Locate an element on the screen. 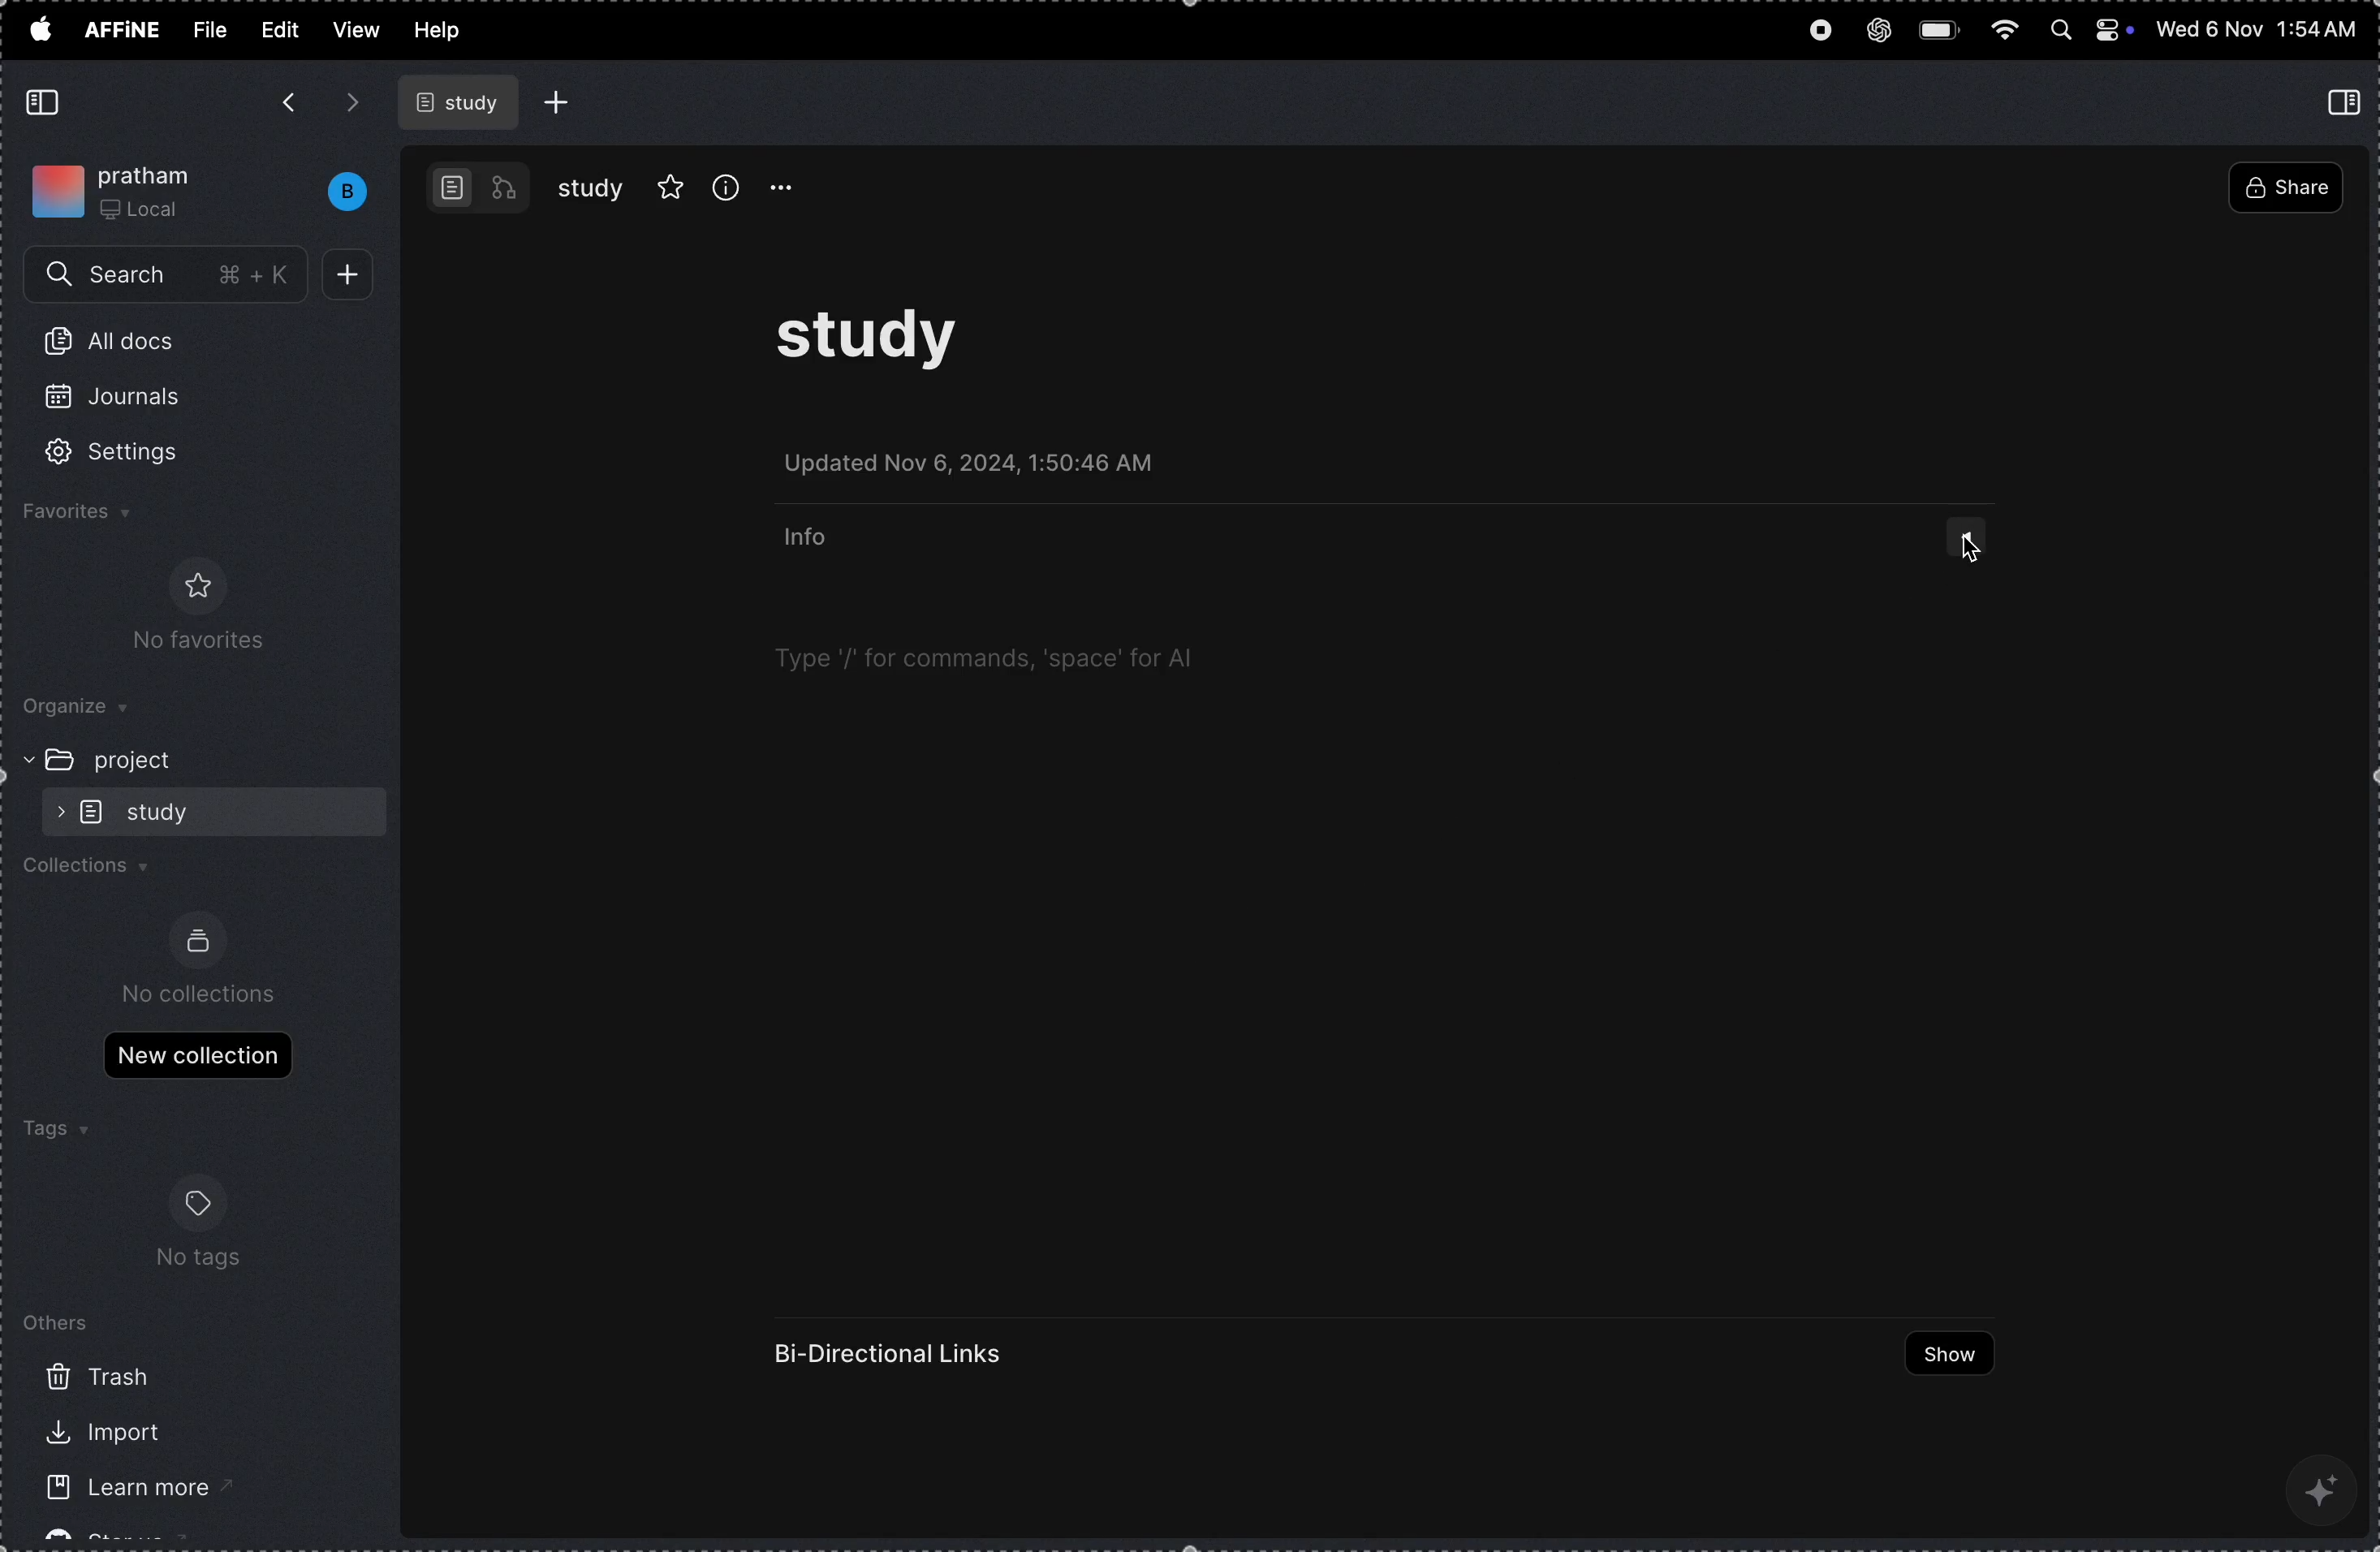 The width and height of the screenshot is (2380, 1552). tags logo is located at coordinates (195, 1206).